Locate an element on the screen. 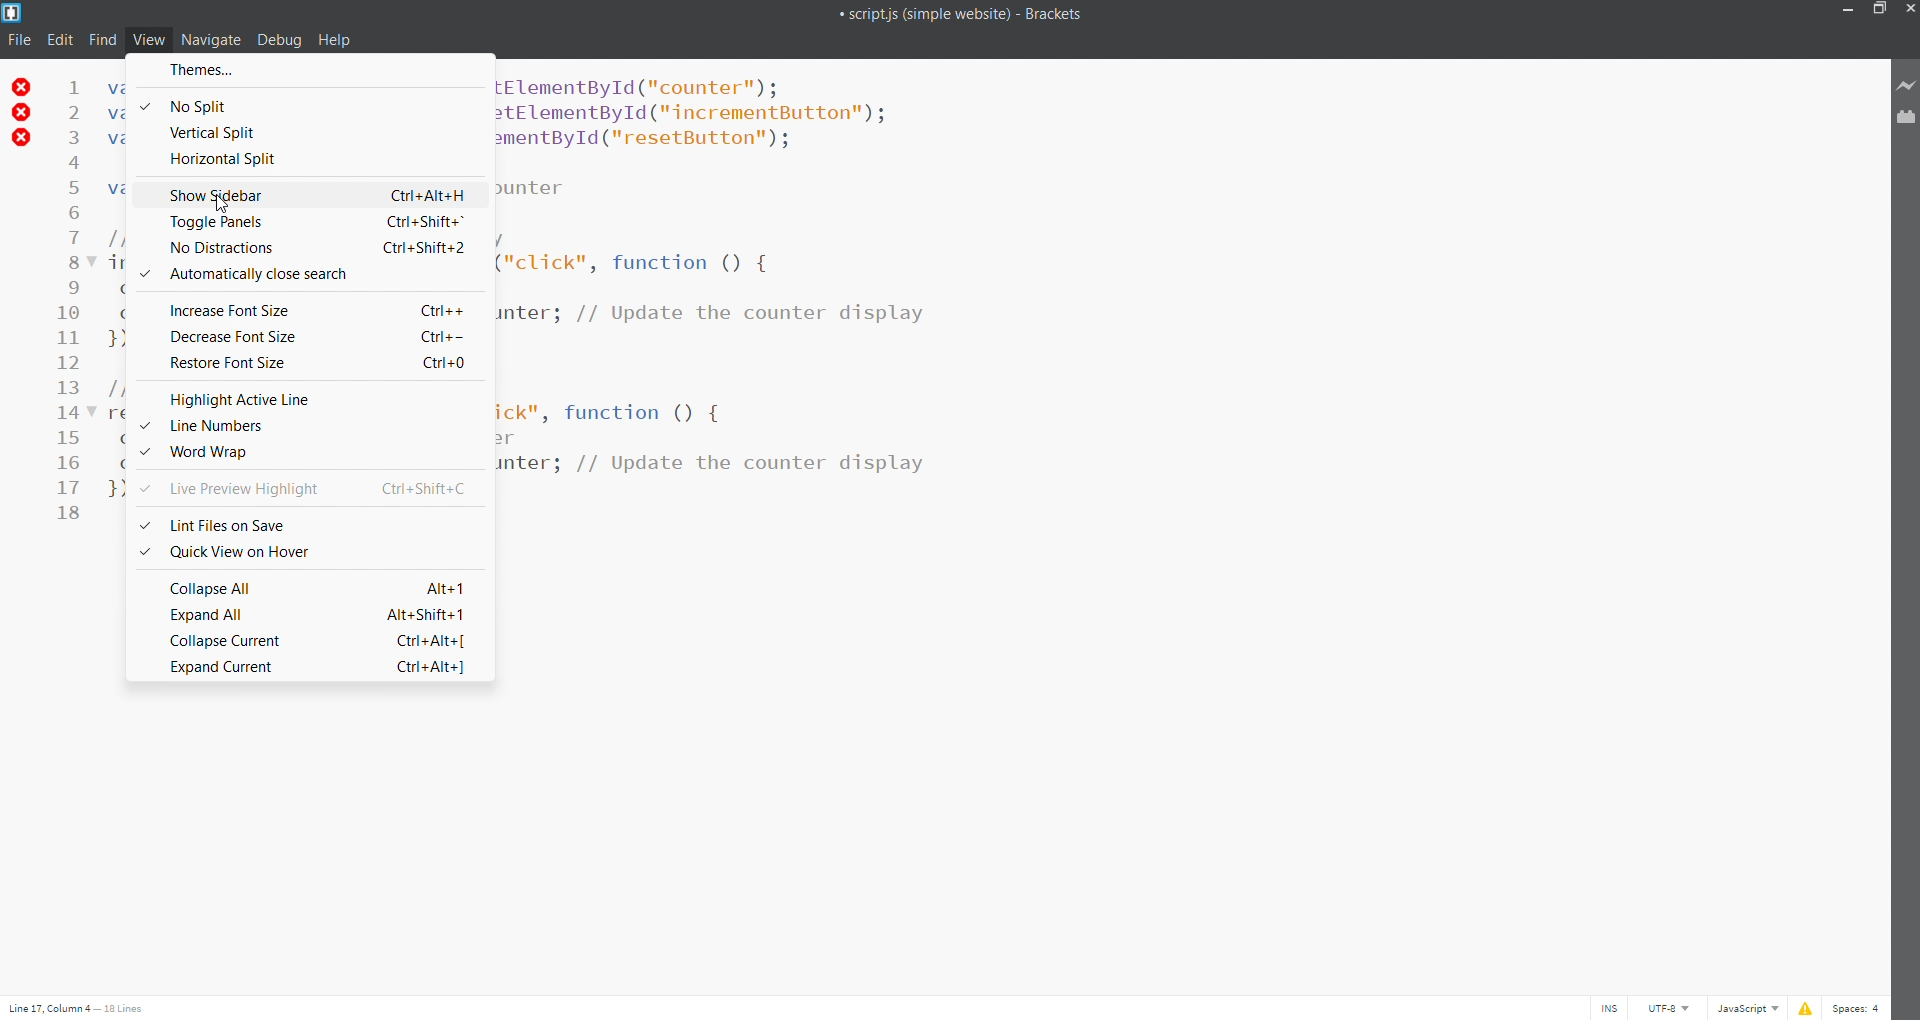  encoding is located at coordinates (1663, 1007).